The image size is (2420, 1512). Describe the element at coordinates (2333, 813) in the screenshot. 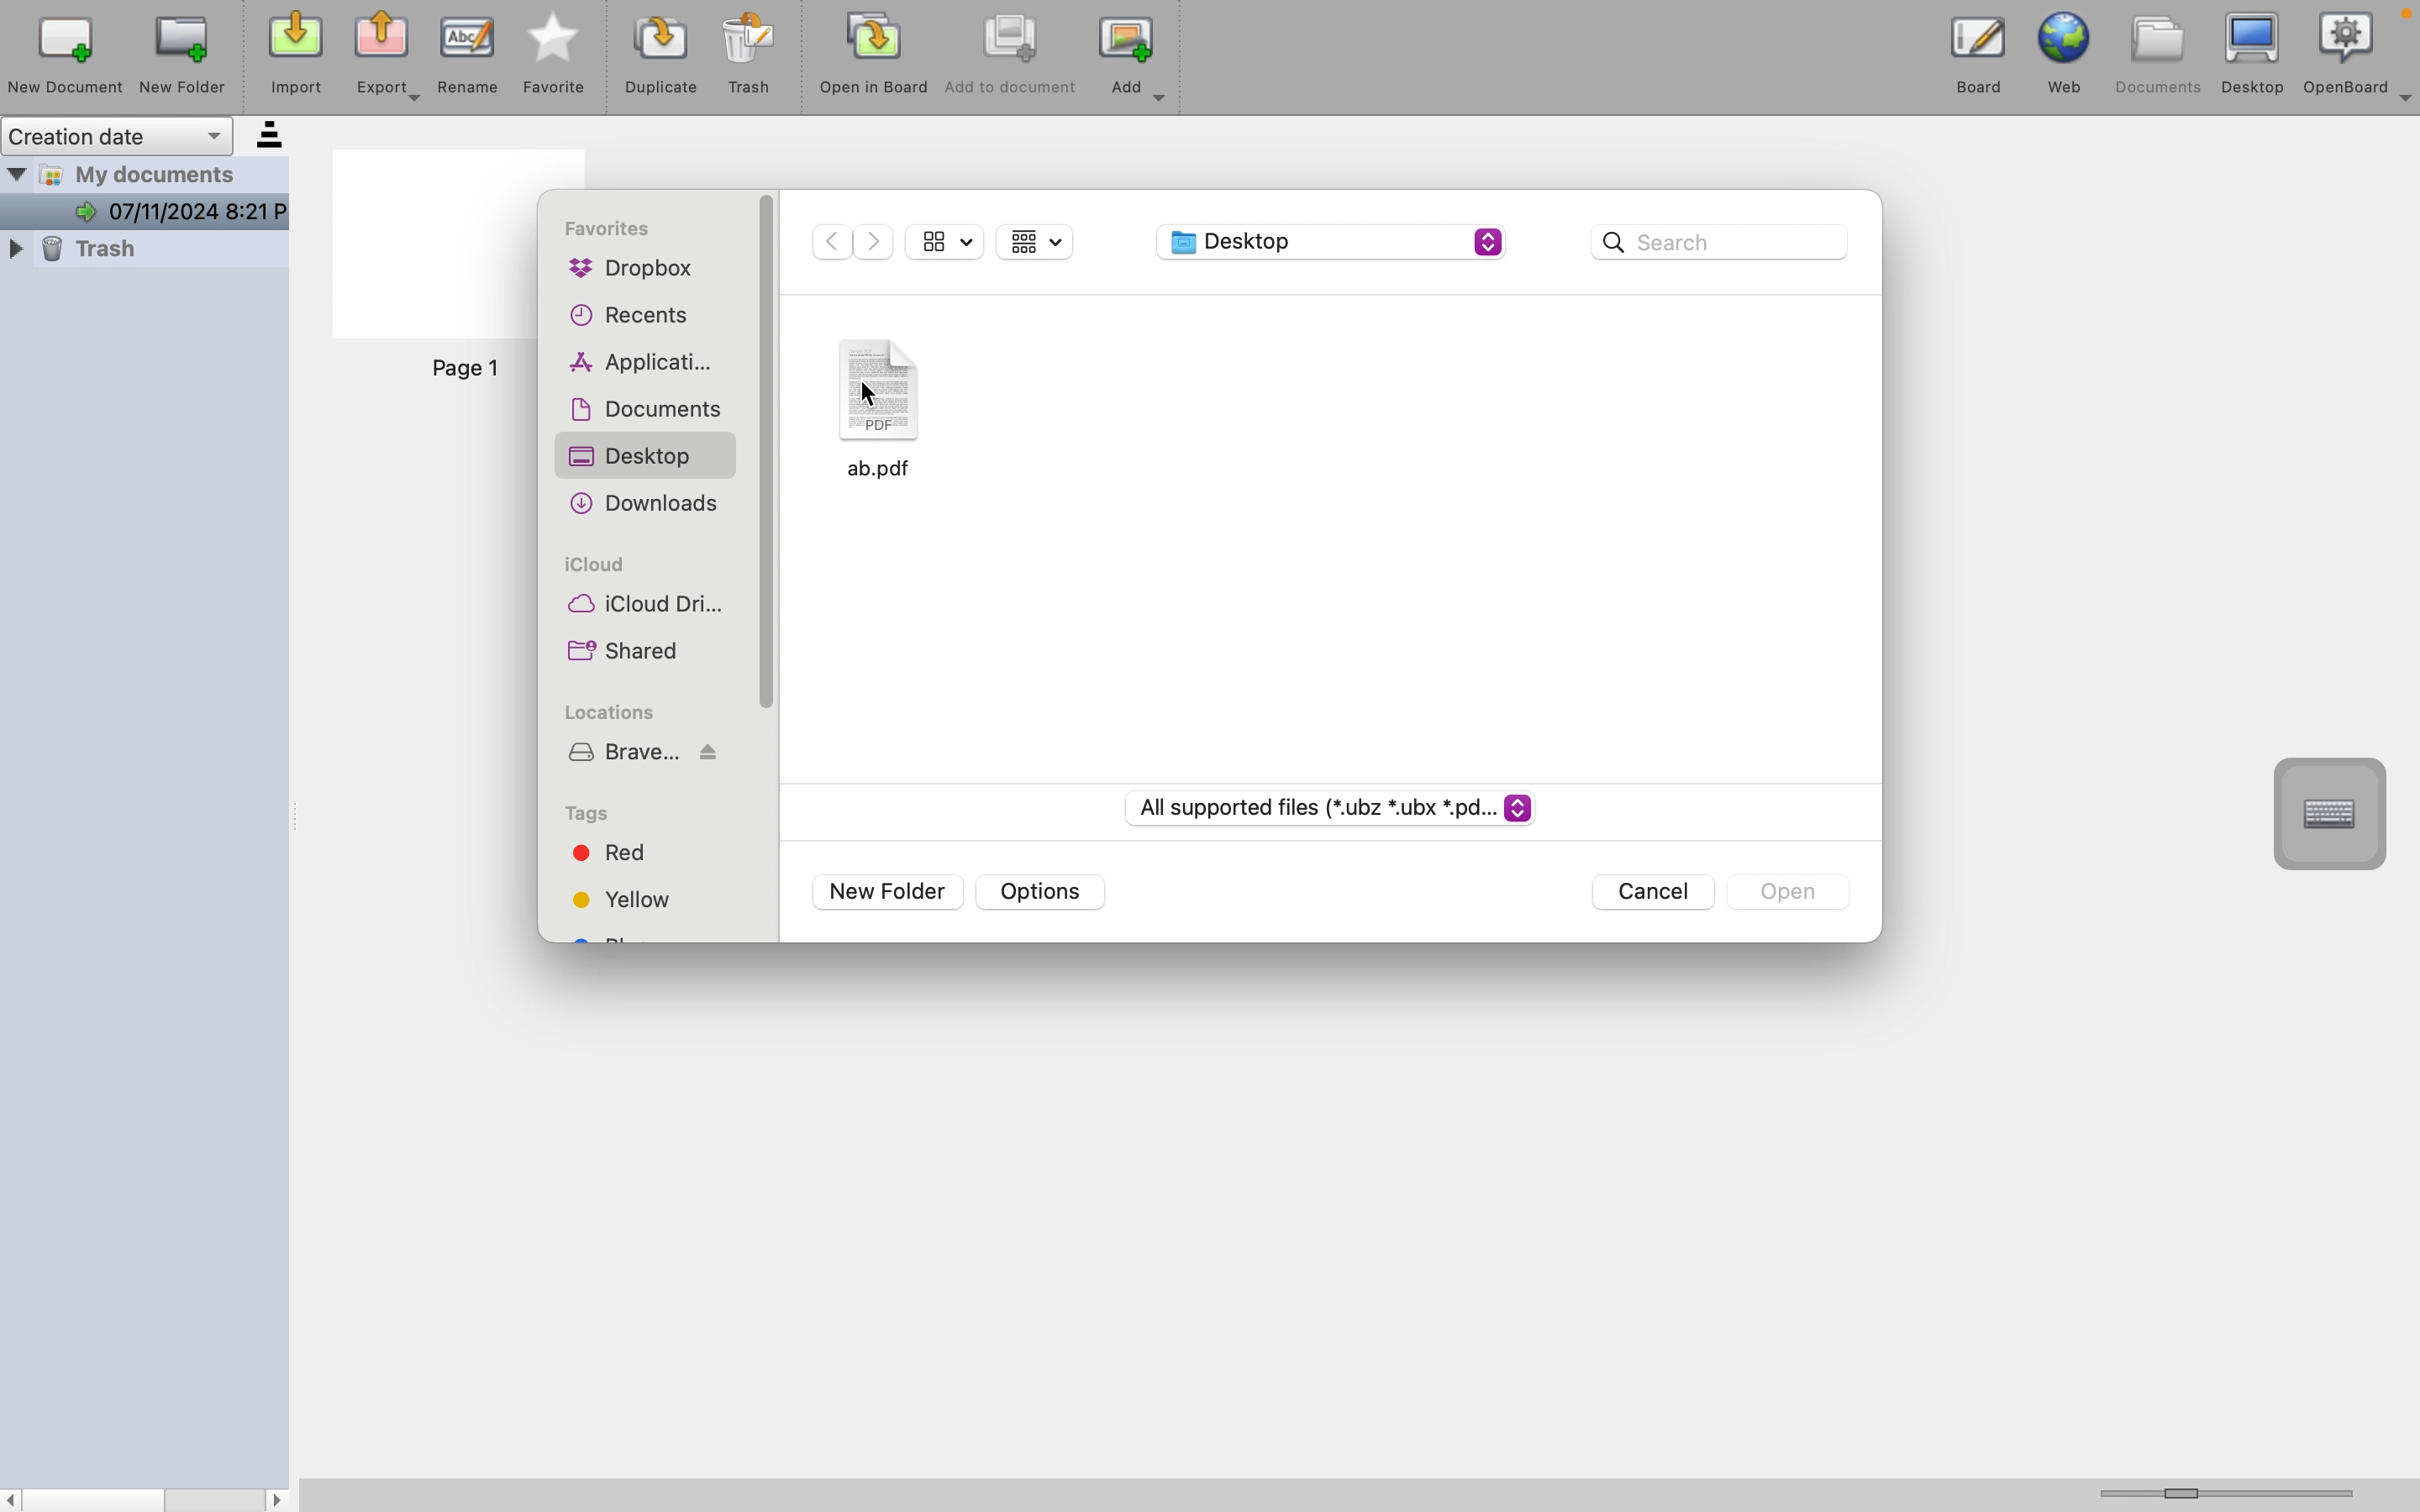

I see `virtual keyboard` at that location.